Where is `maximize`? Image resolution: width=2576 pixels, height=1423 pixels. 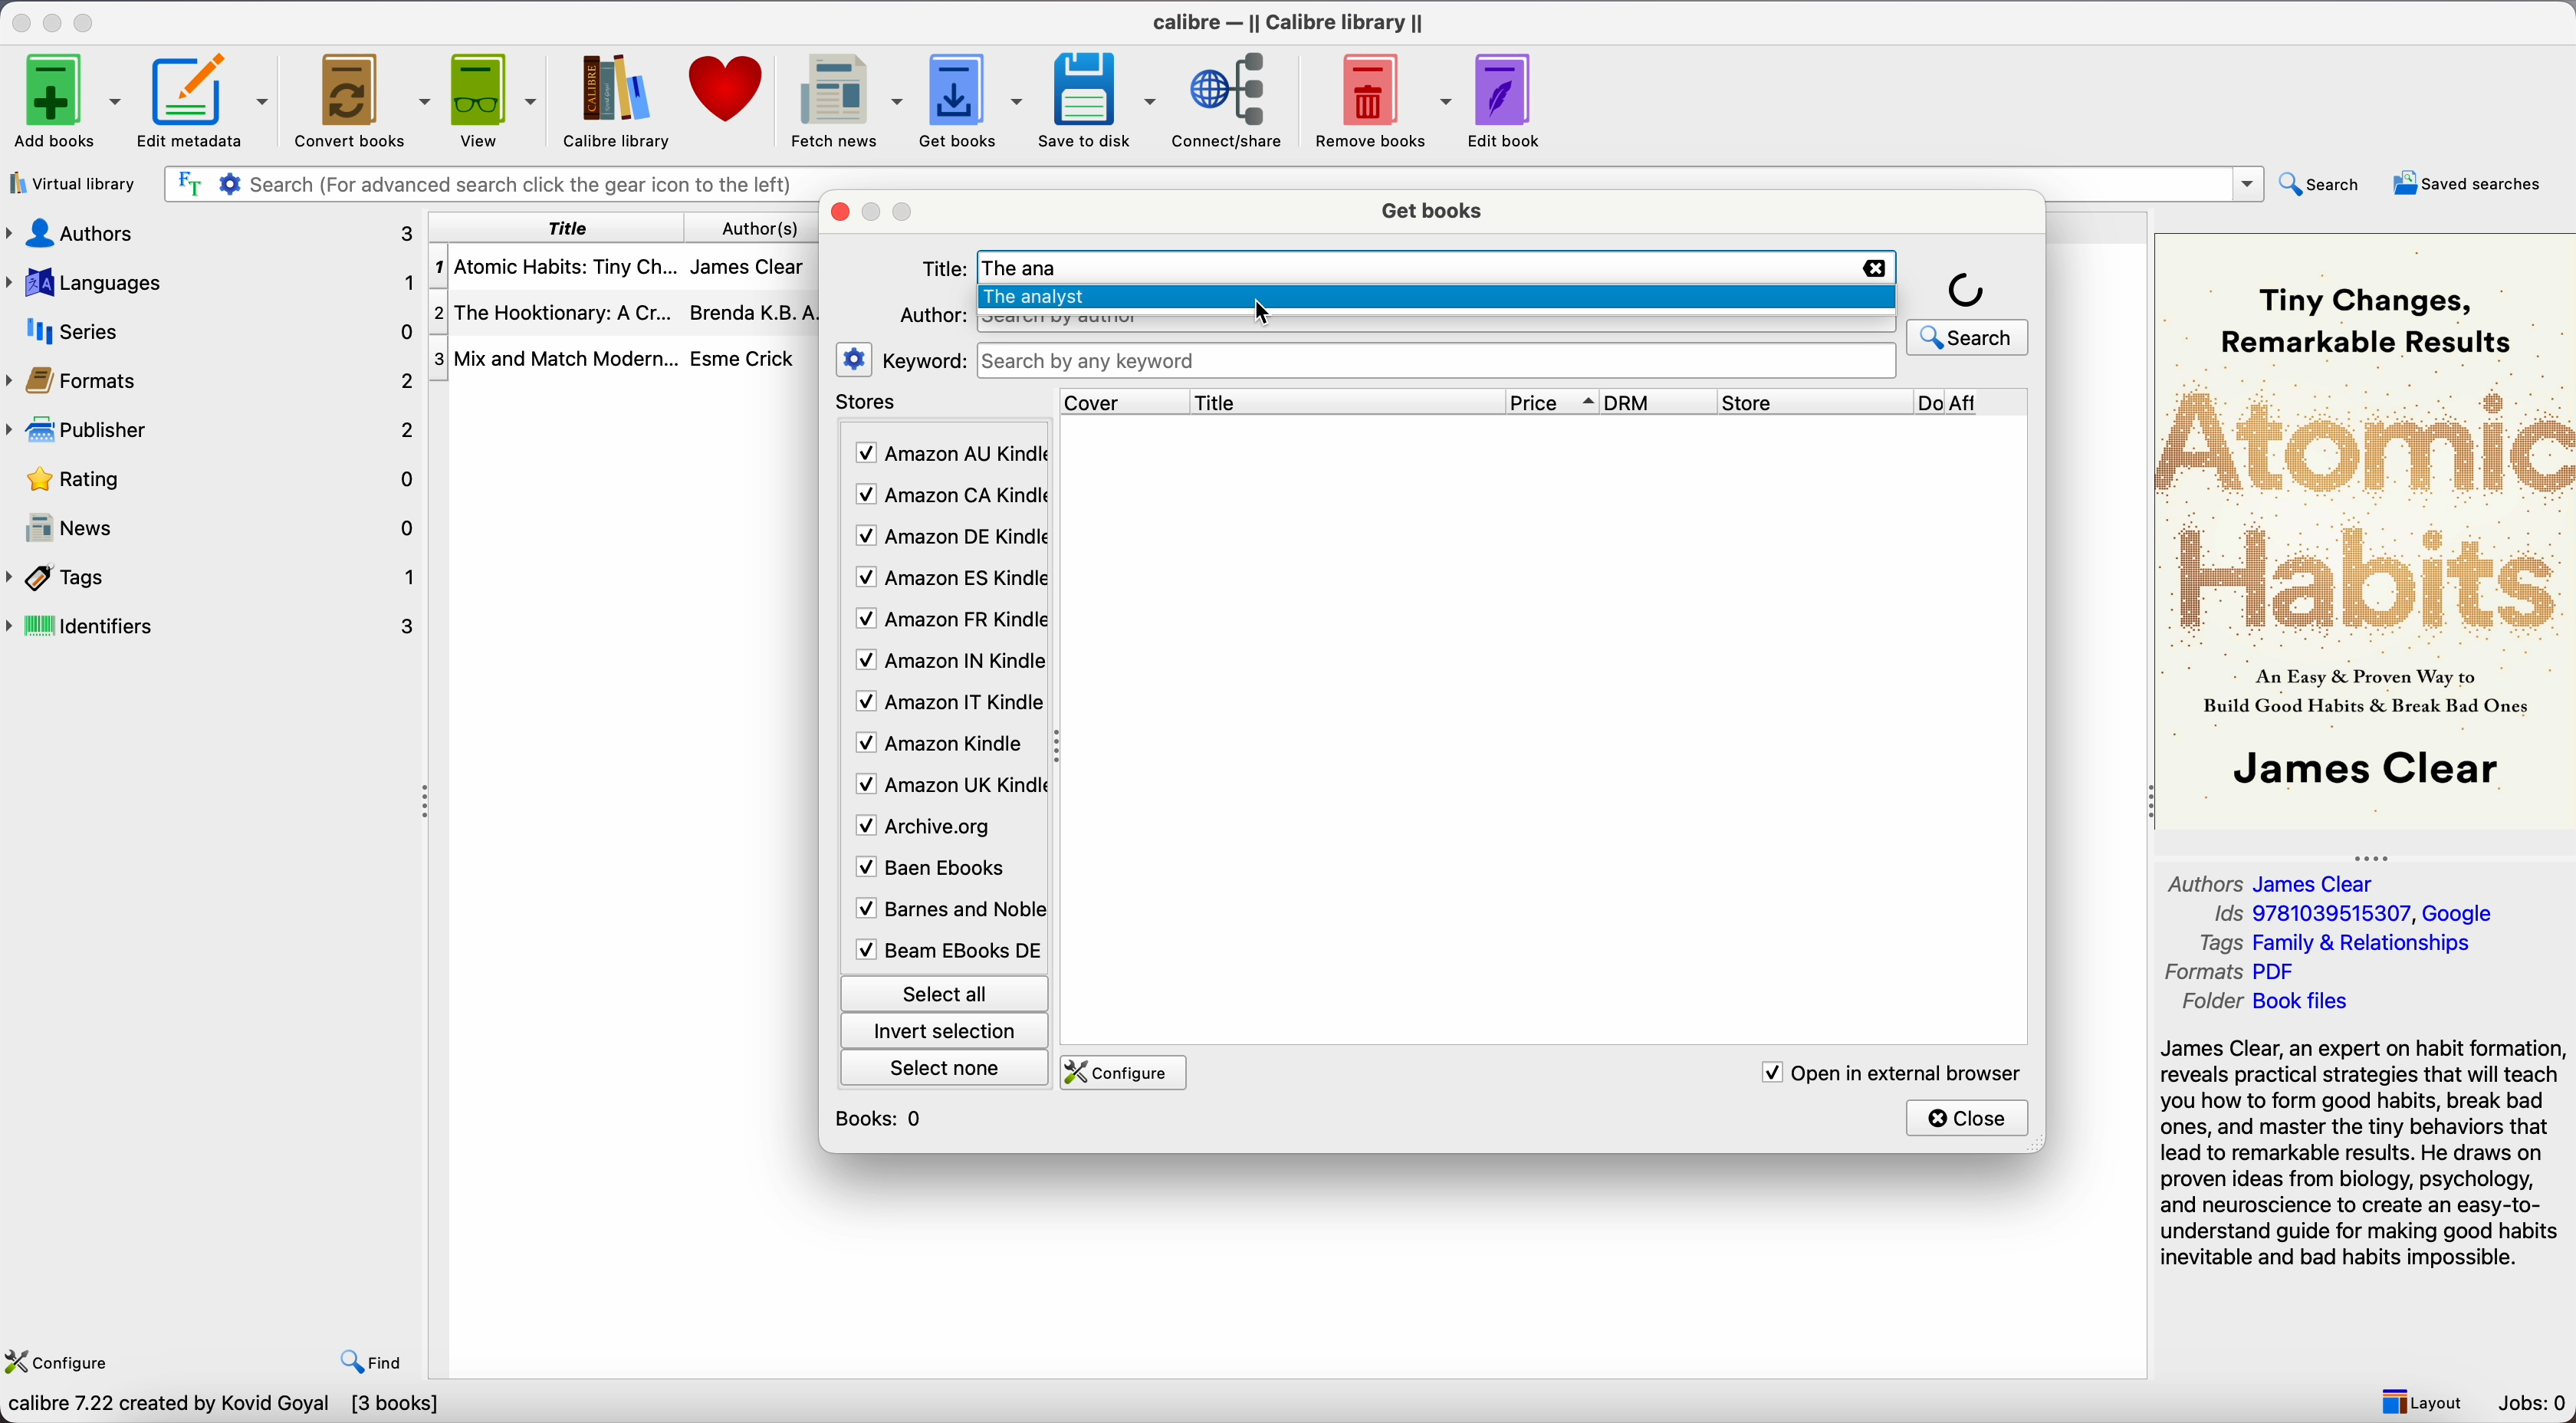
maximize is located at coordinates (903, 215).